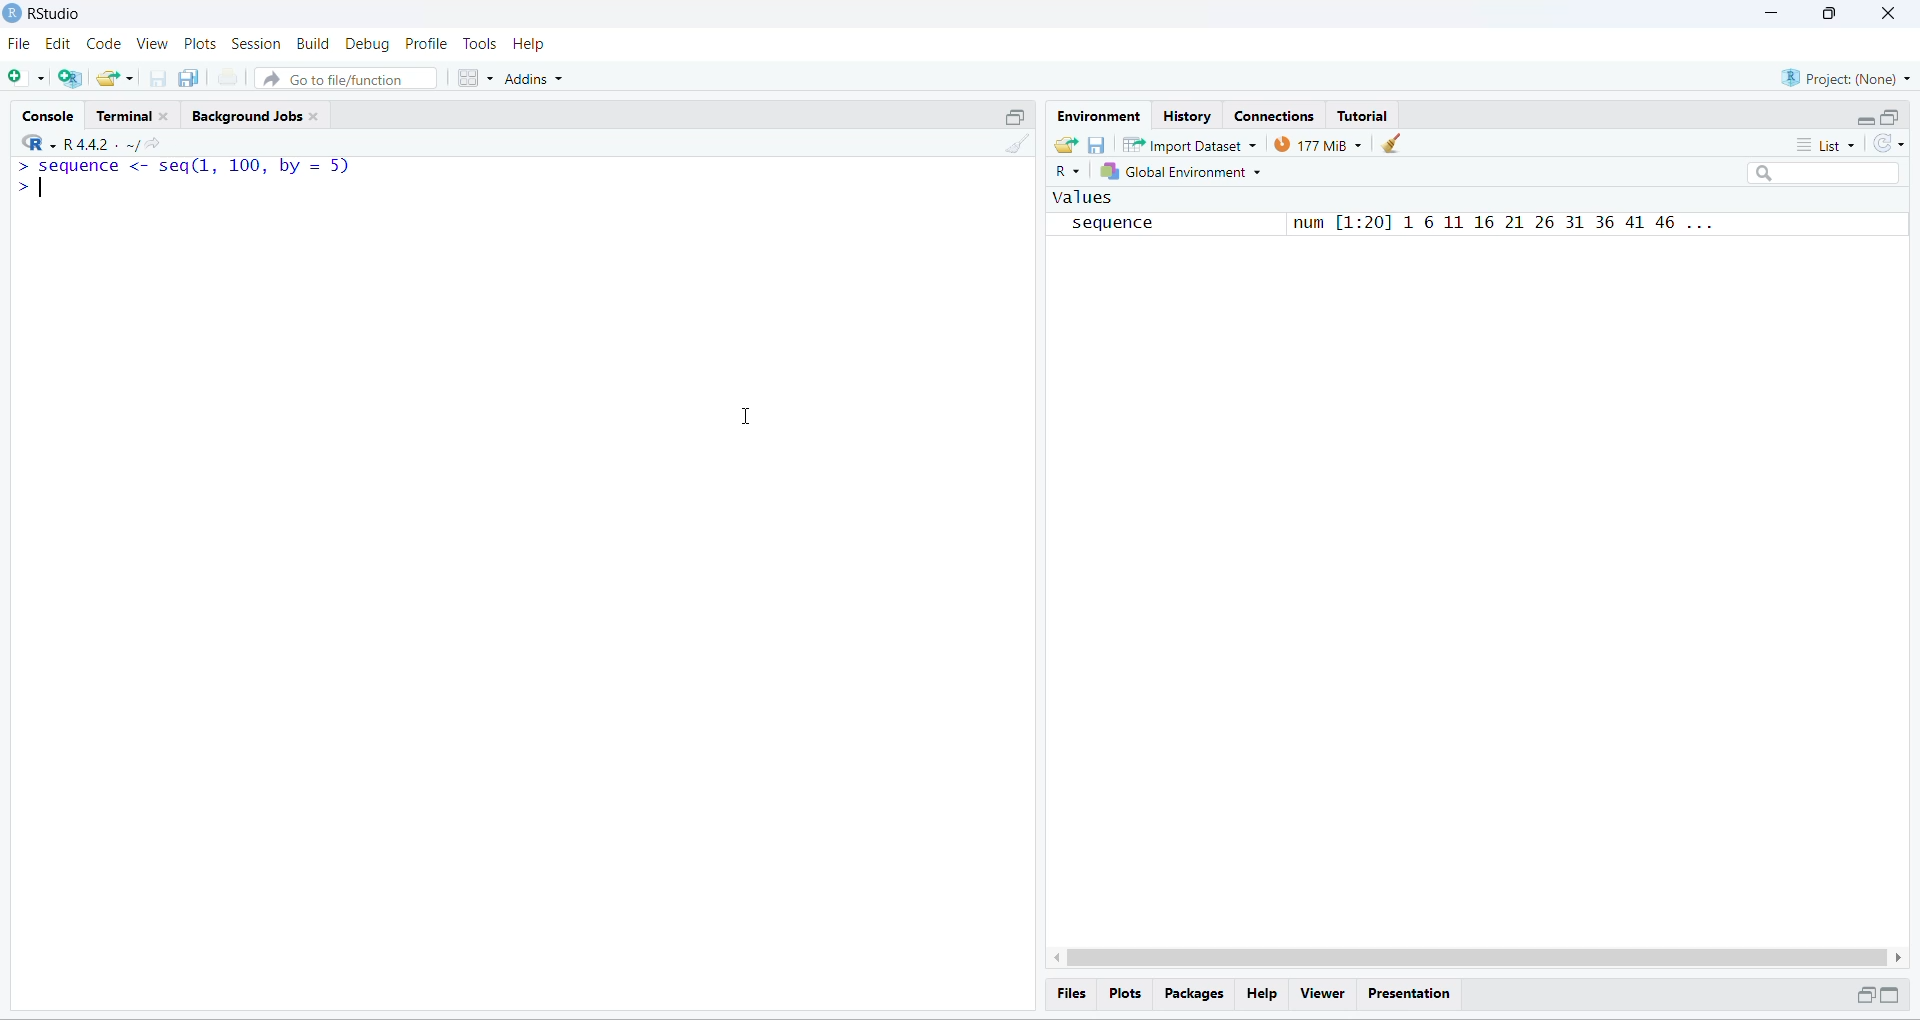 The height and width of the screenshot is (1020, 1920). I want to click on Connections , so click(1280, 117).